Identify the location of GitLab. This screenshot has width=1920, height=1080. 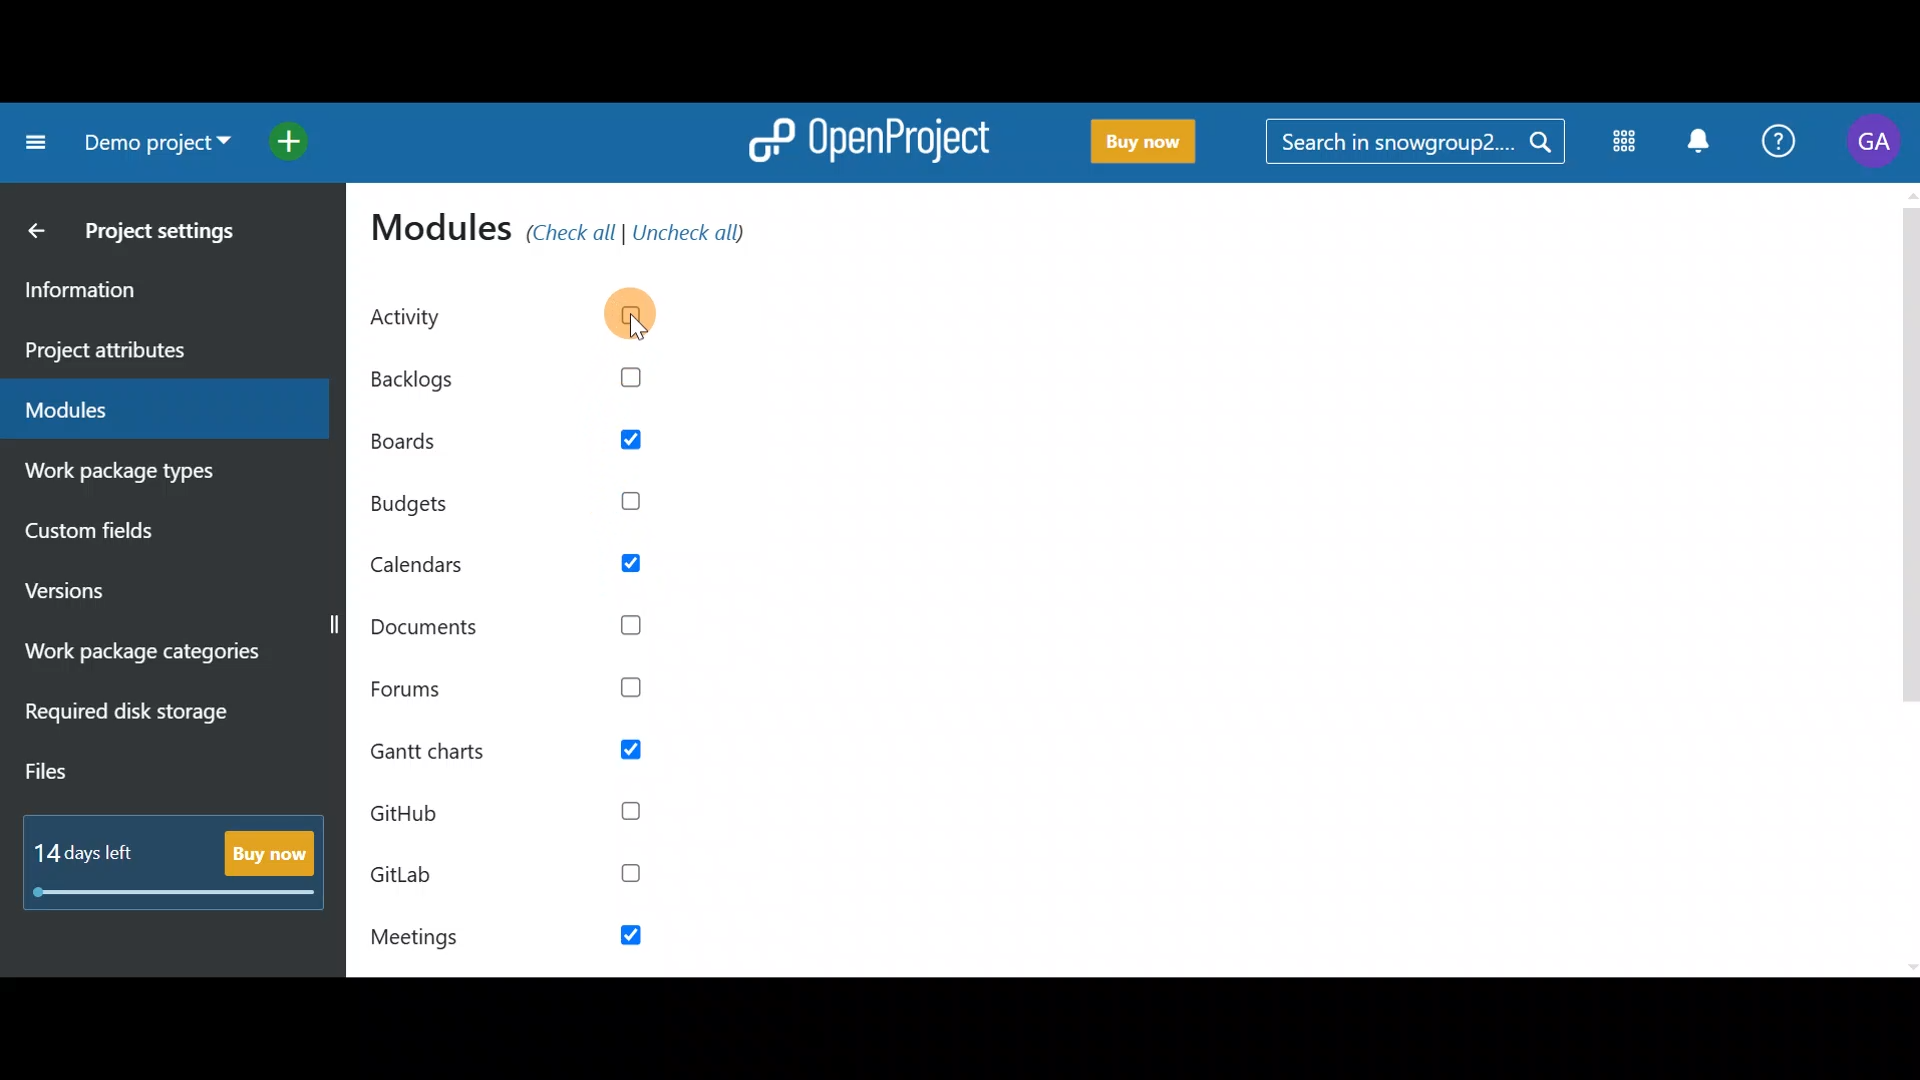
(508, 876).